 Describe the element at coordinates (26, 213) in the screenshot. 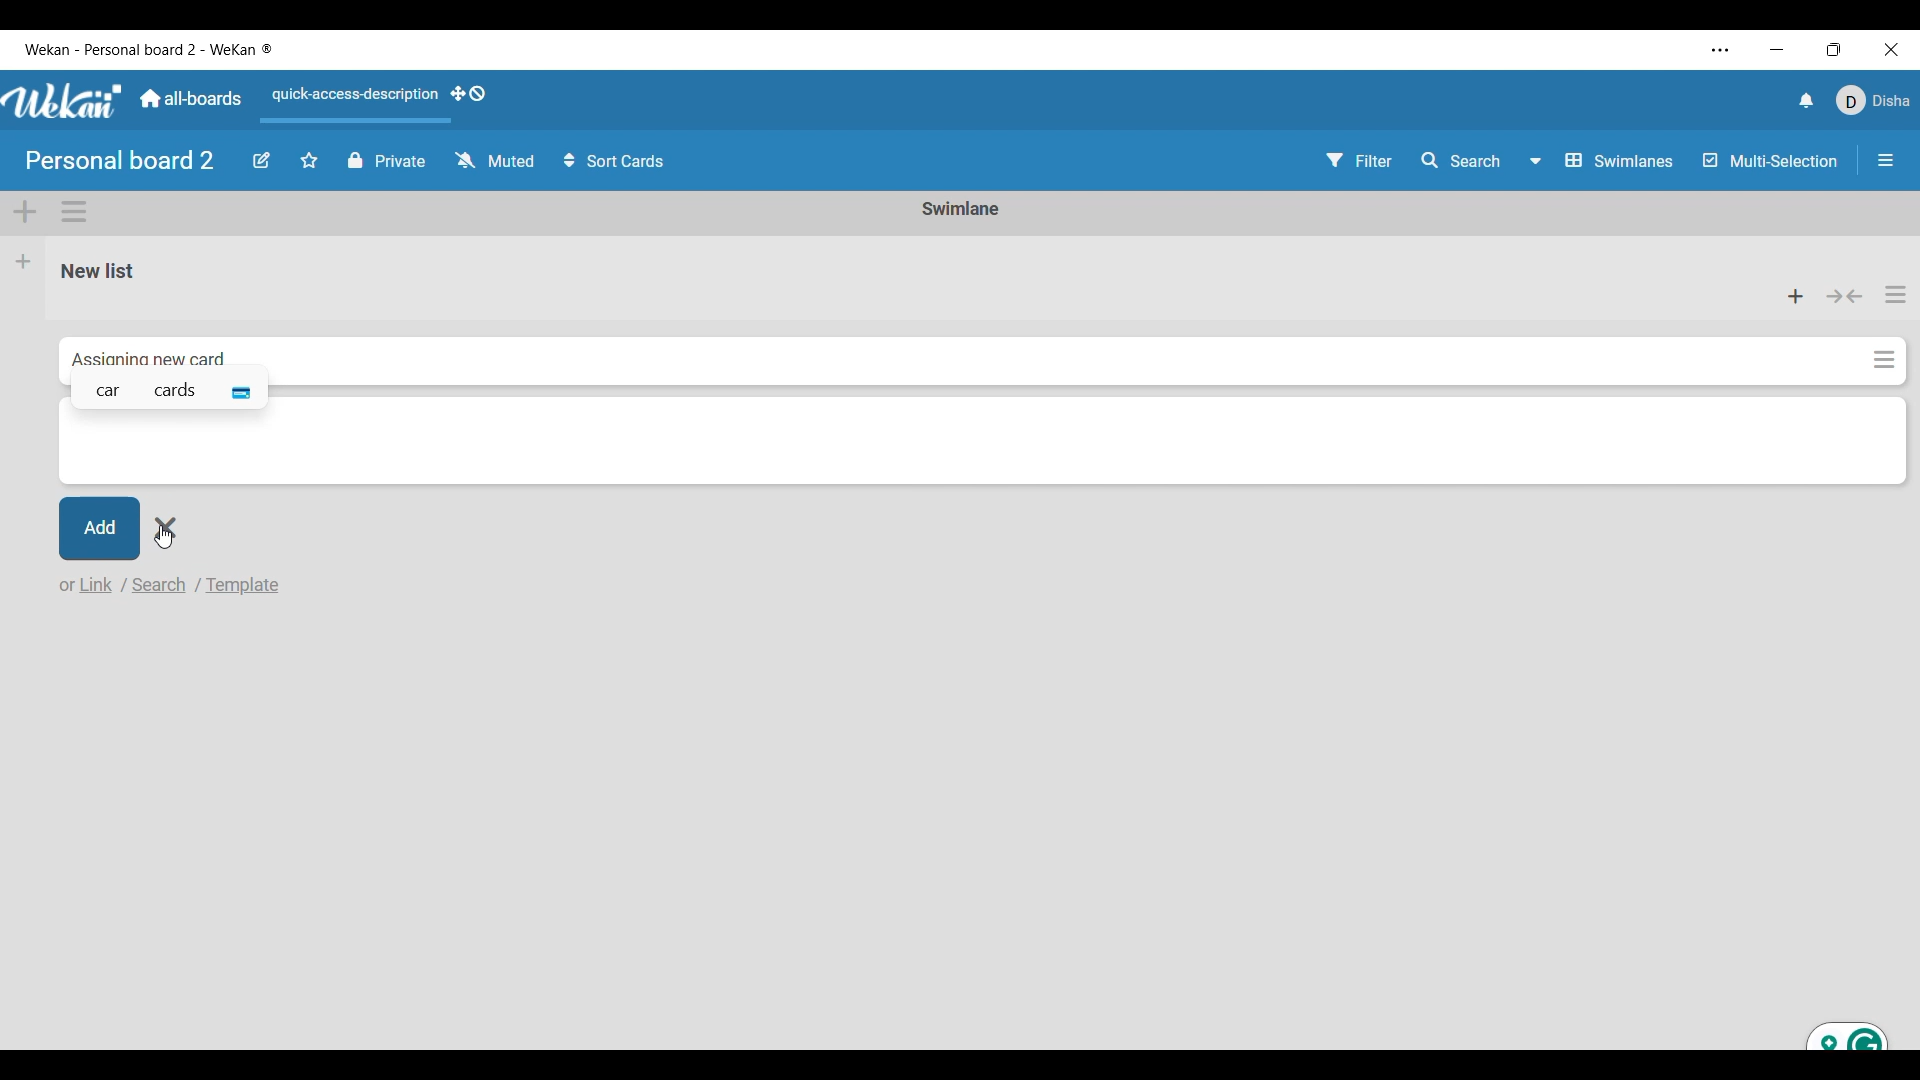

I see `Add swimlane` at that location.